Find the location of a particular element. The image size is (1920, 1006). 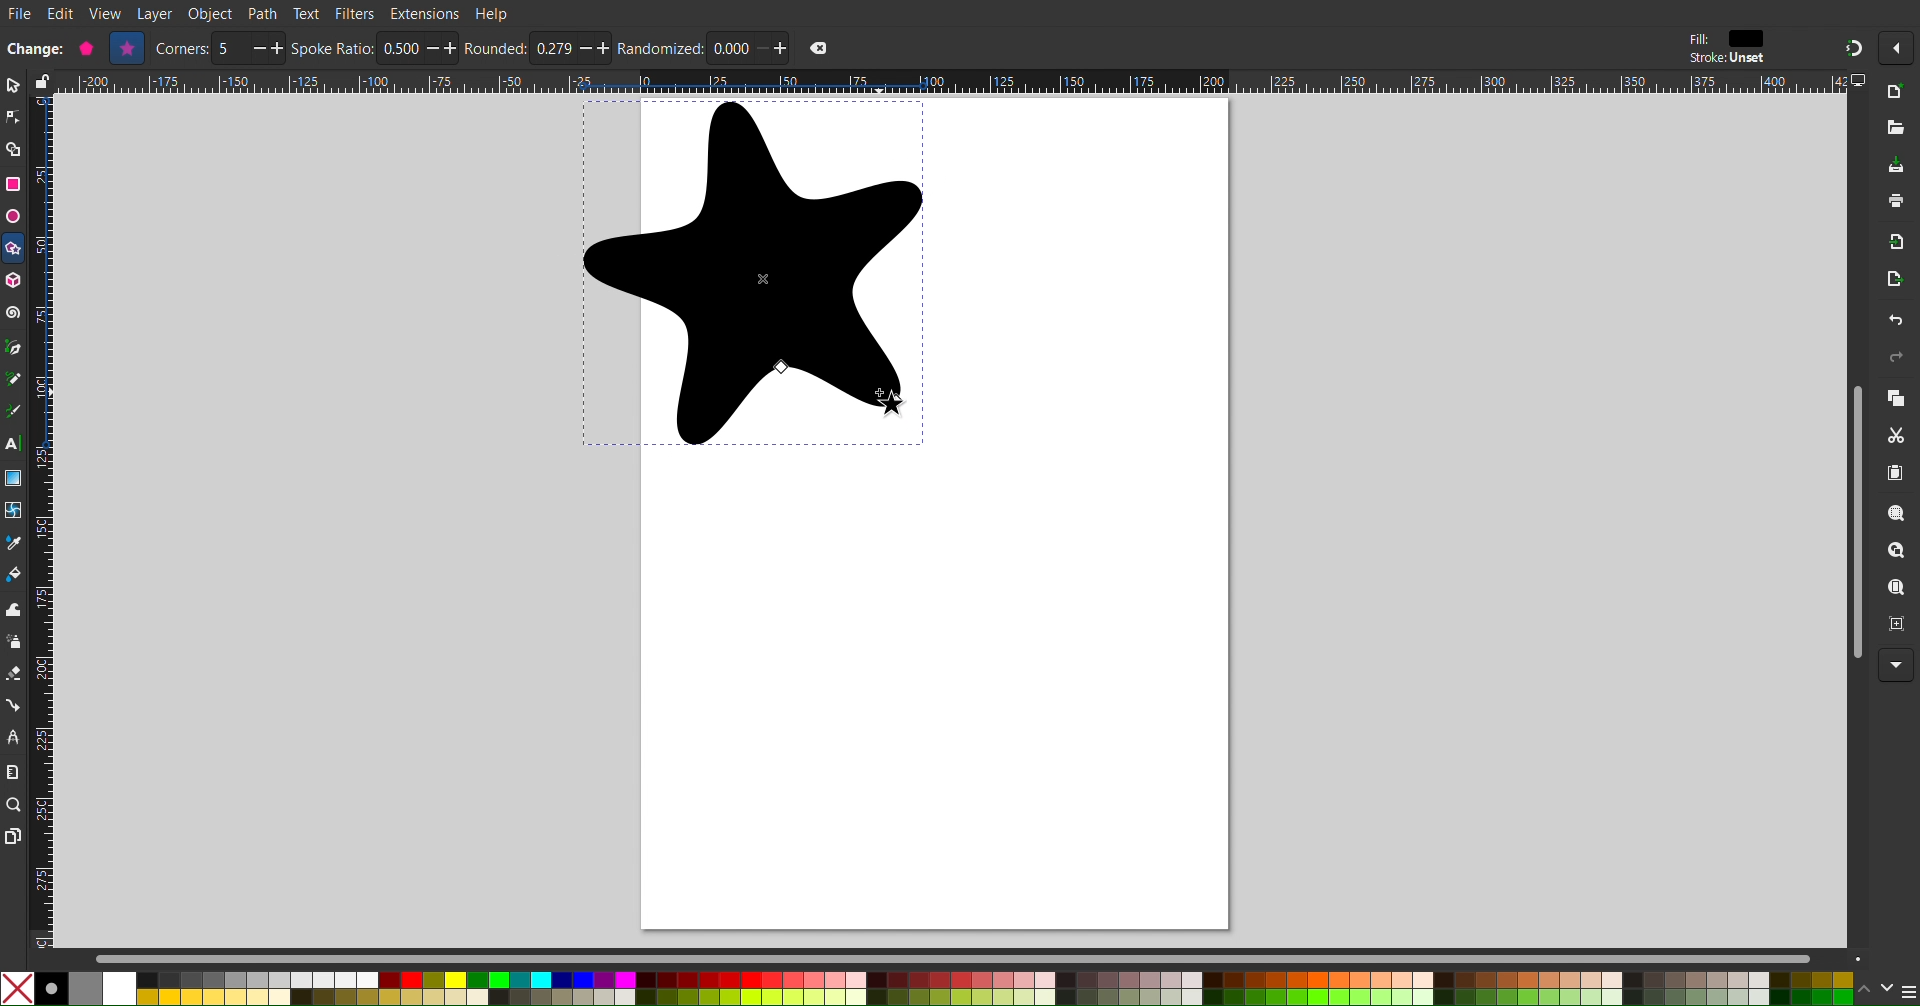

Polygon/Star is located at coordinates (14, 251).